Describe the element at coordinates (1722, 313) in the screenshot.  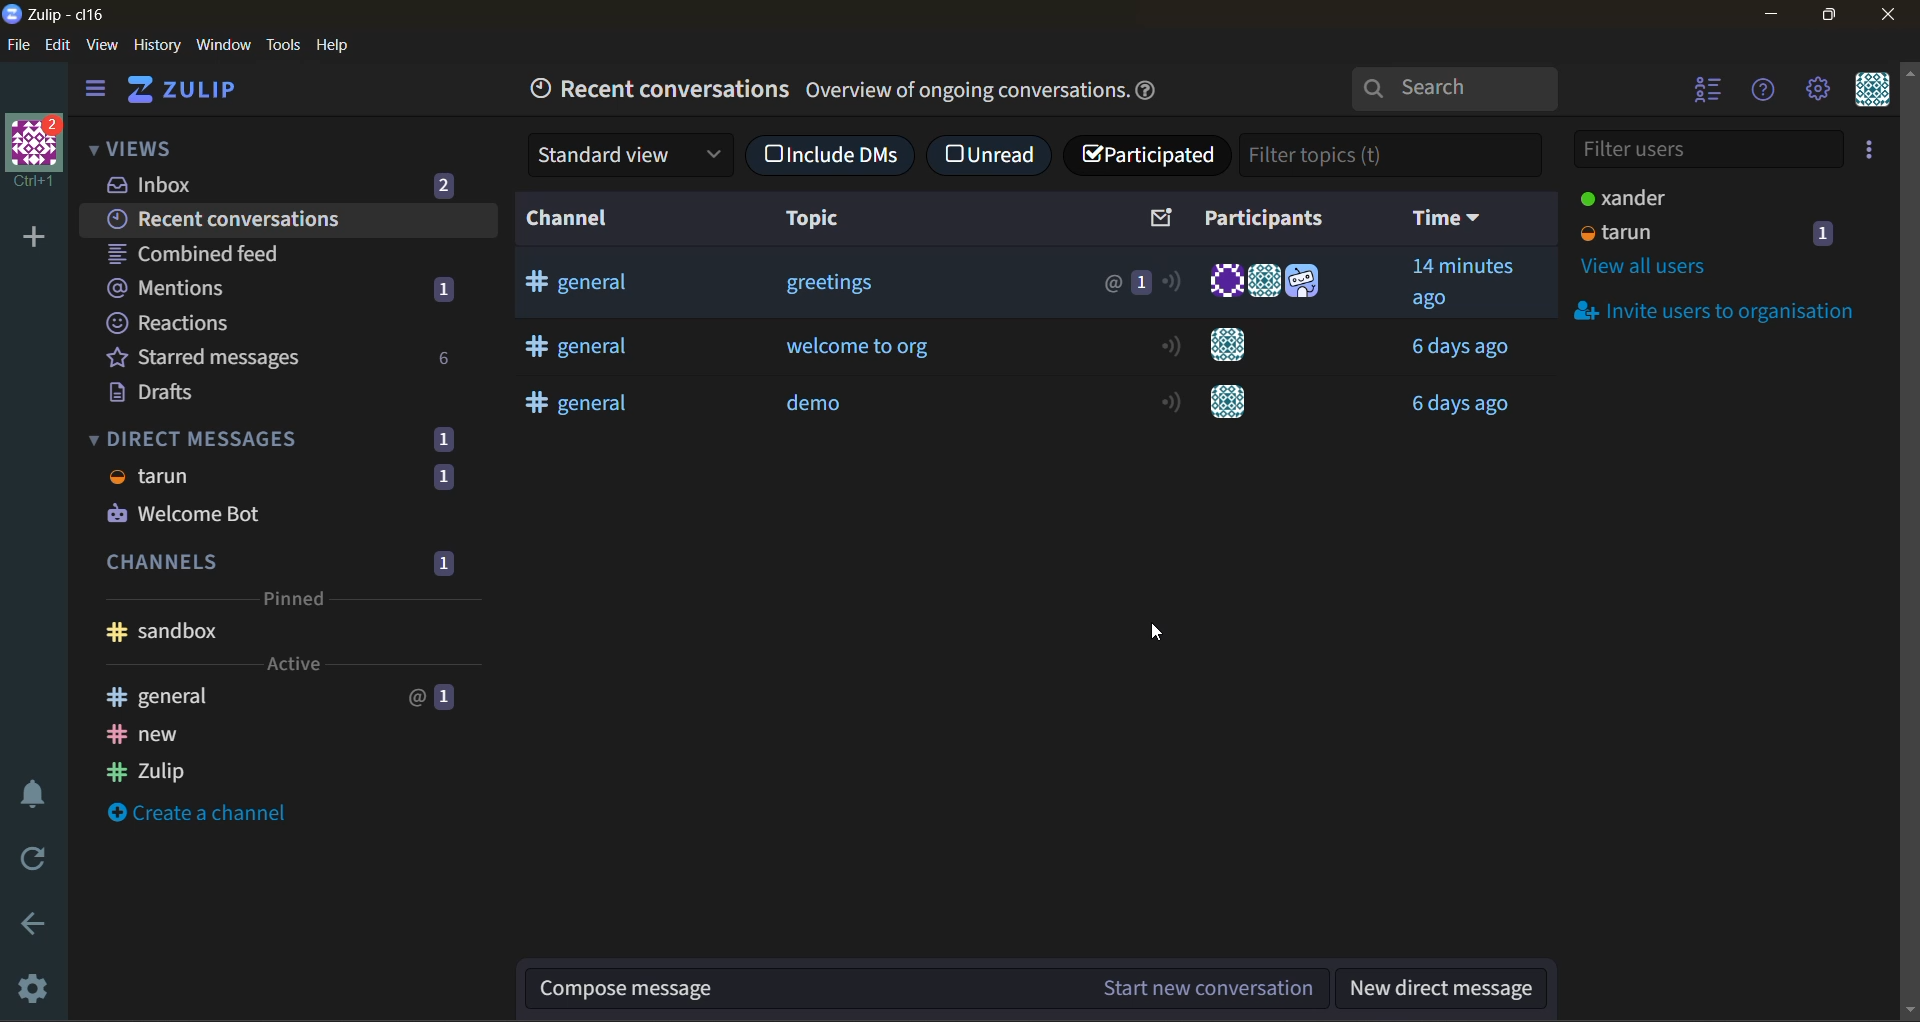
I see `invite users to organisation` at that location.